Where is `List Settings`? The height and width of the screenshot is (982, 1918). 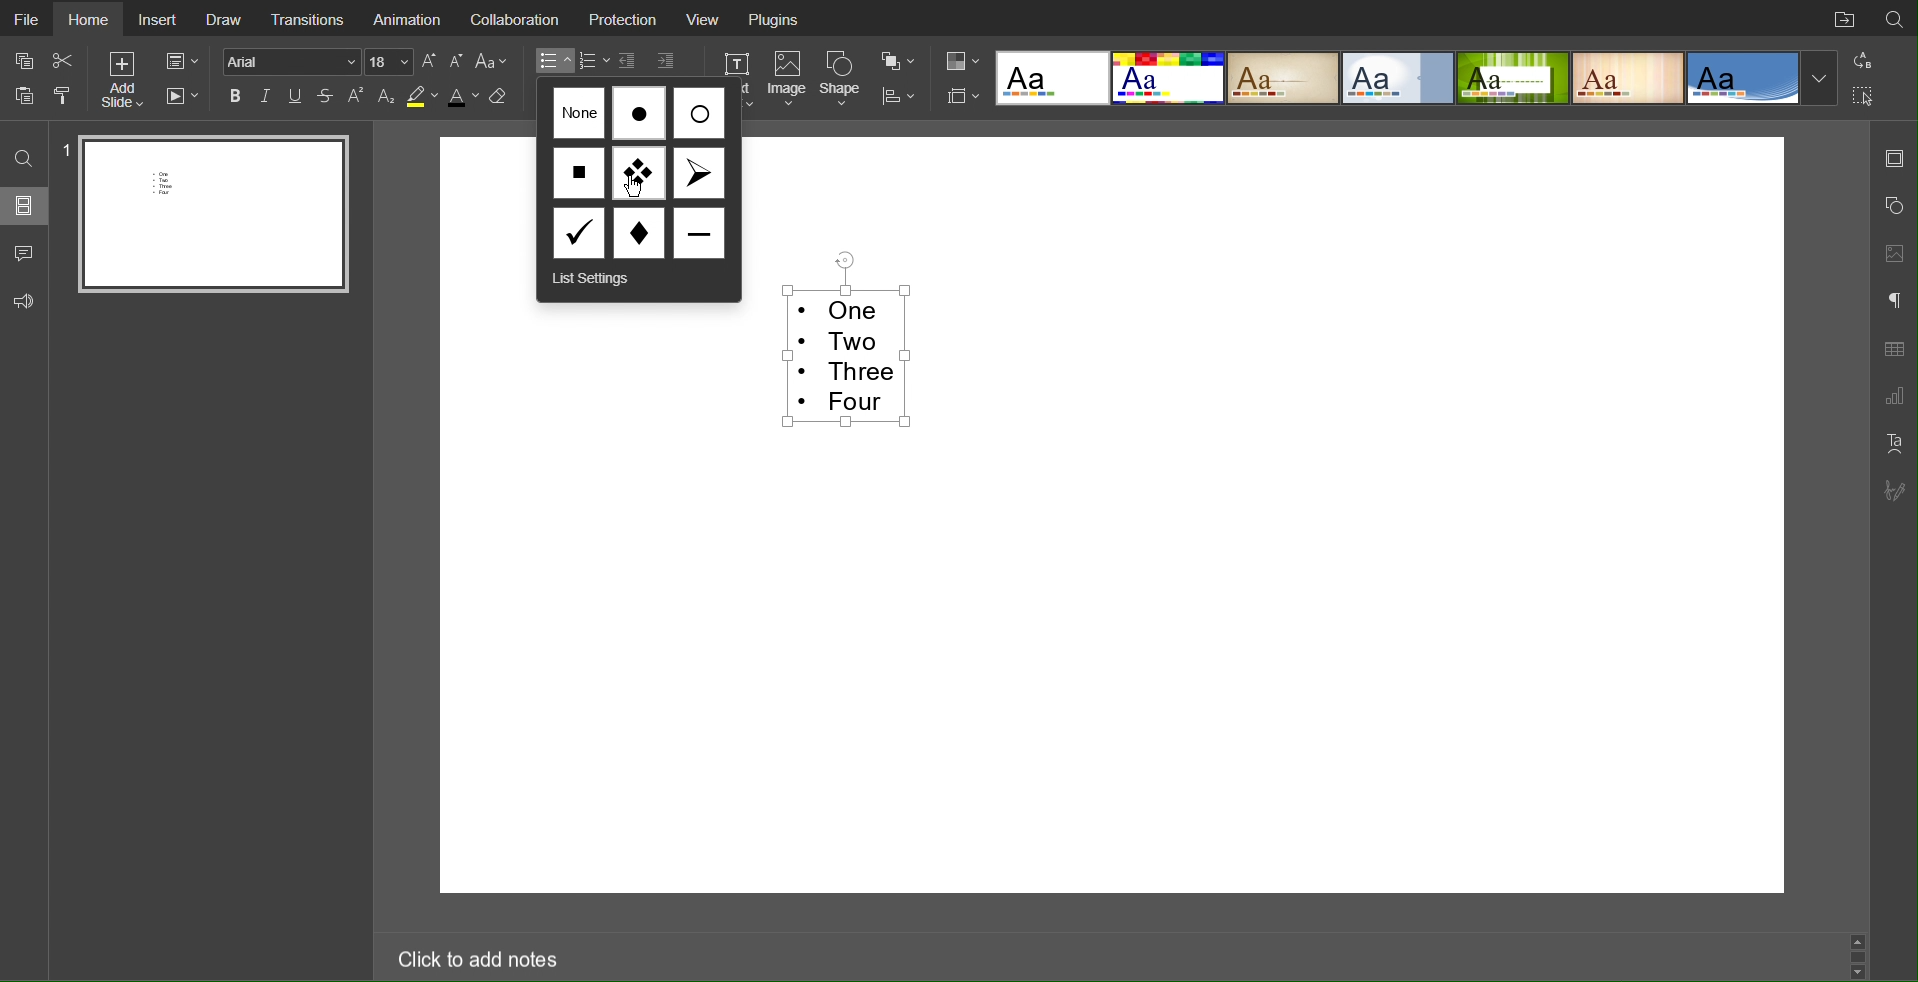
List Settings is located at coordinates (586, 279).